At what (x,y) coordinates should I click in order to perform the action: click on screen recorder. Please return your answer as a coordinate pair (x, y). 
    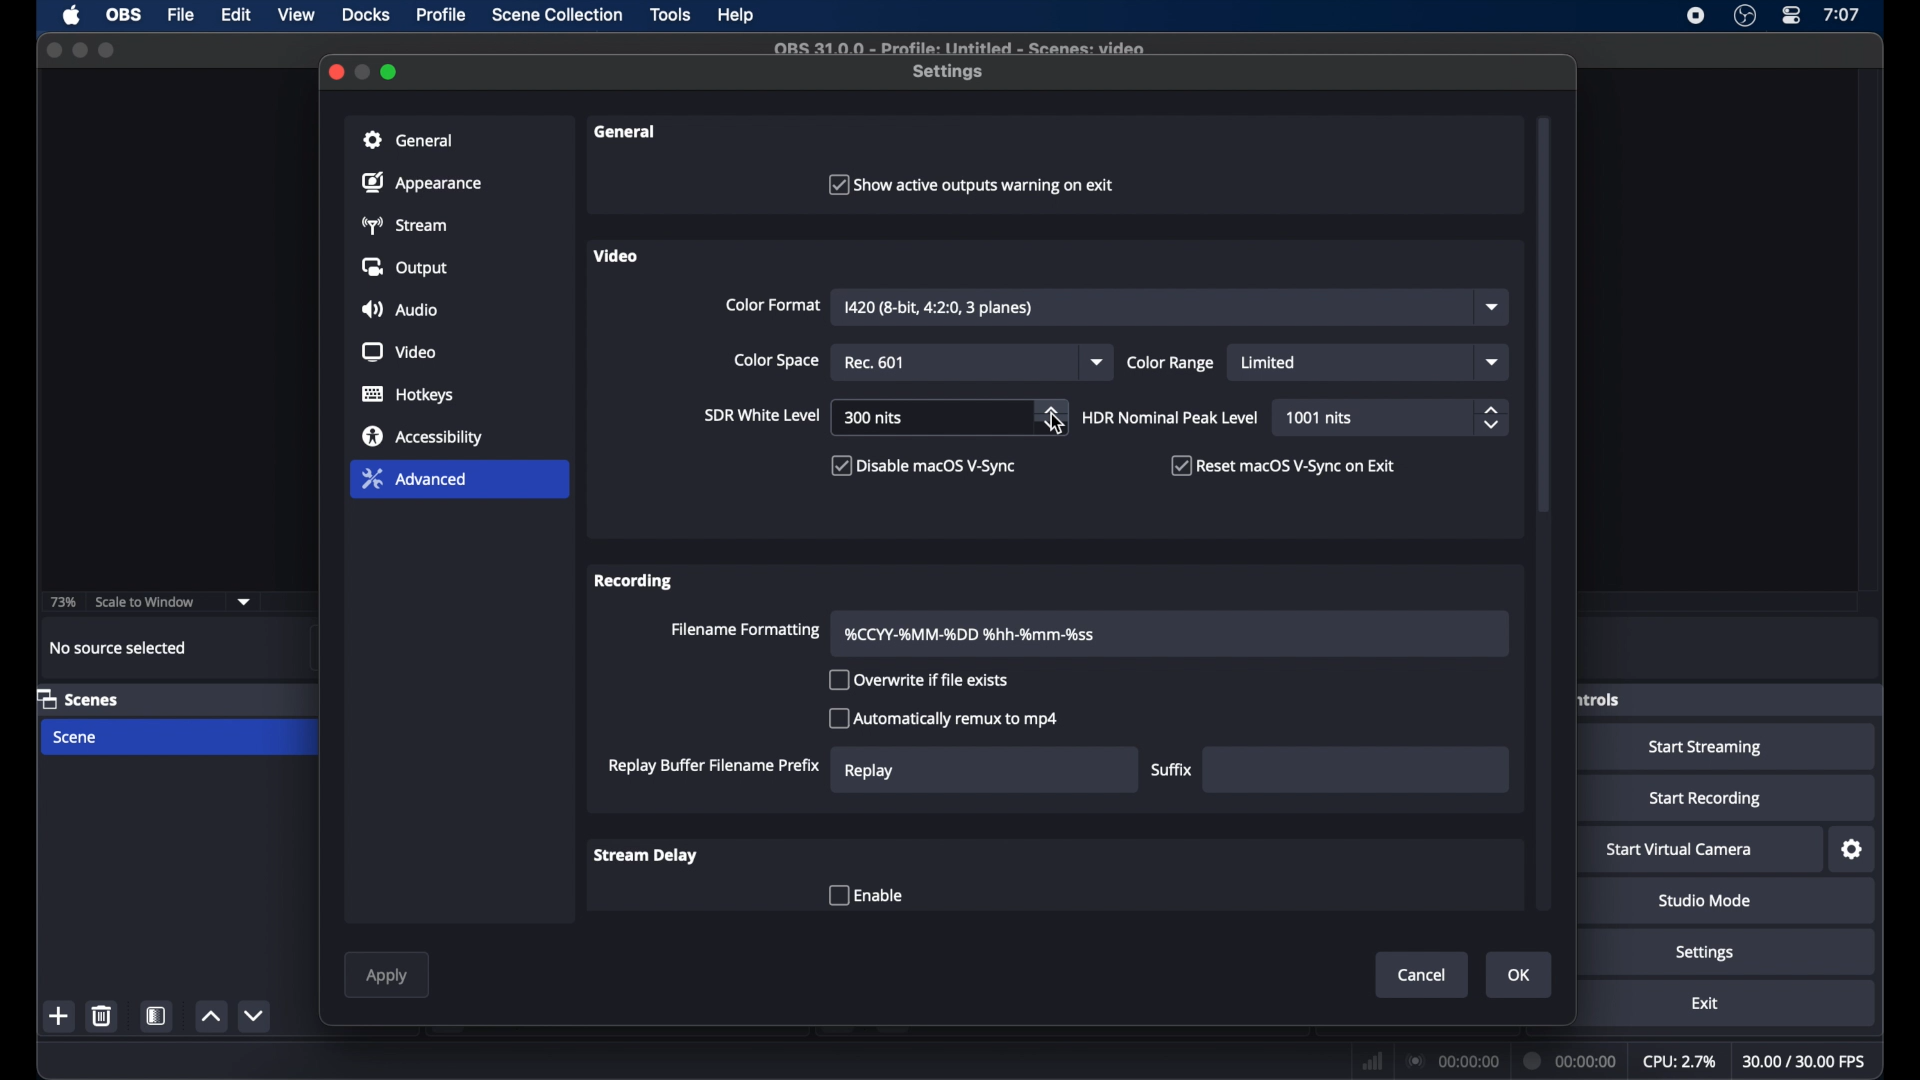
    Looking at the image, I should click on (1694, 16).